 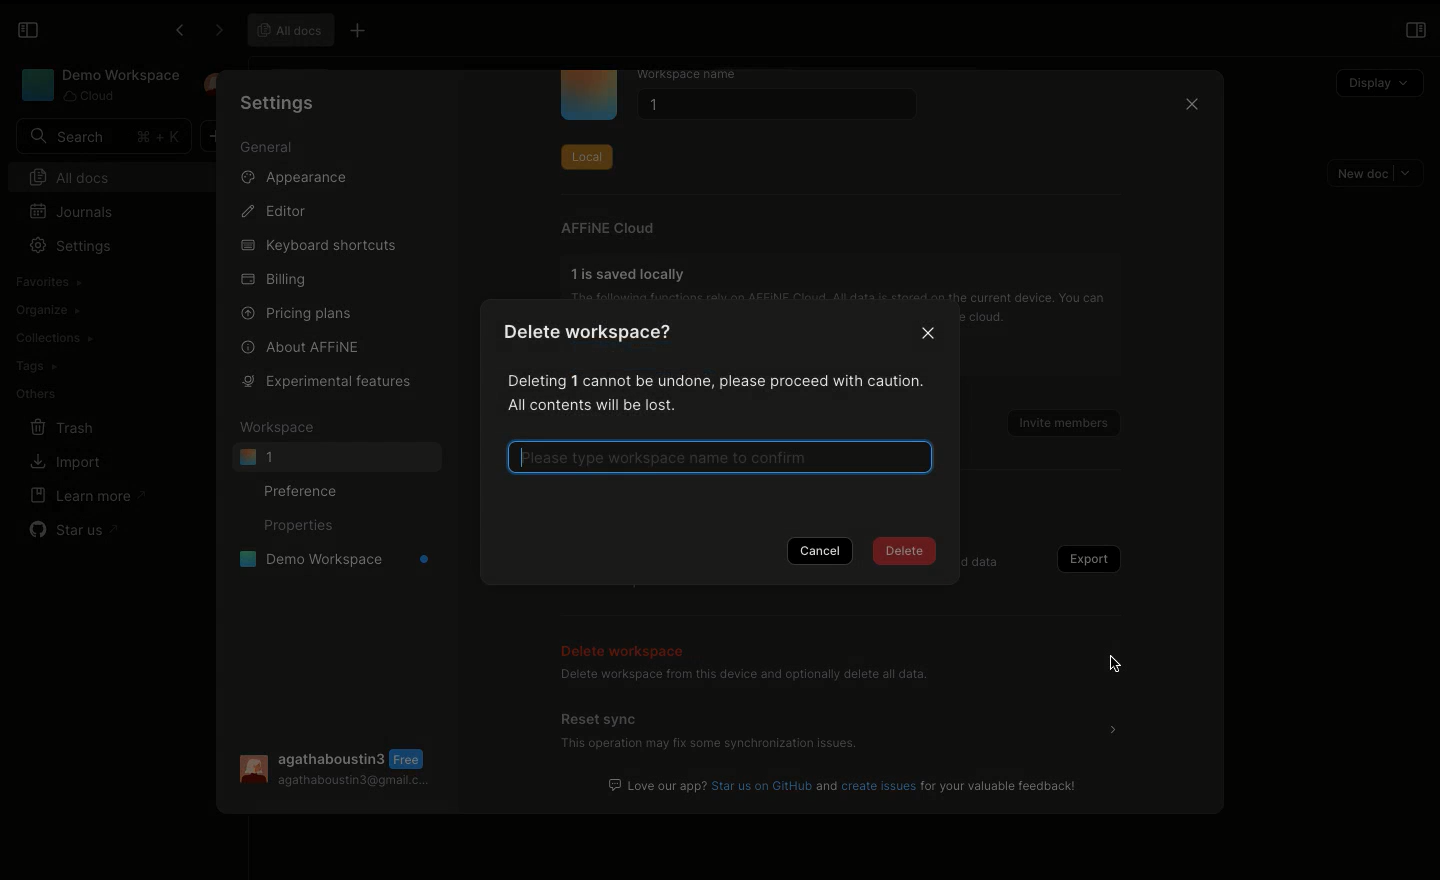 What do you see at coordinates (710, 392) in the screenshot?
I see `Deleting 1 cannot be undone, please proceed with caution. All contents will be lost` at bounding box center [710, 392].